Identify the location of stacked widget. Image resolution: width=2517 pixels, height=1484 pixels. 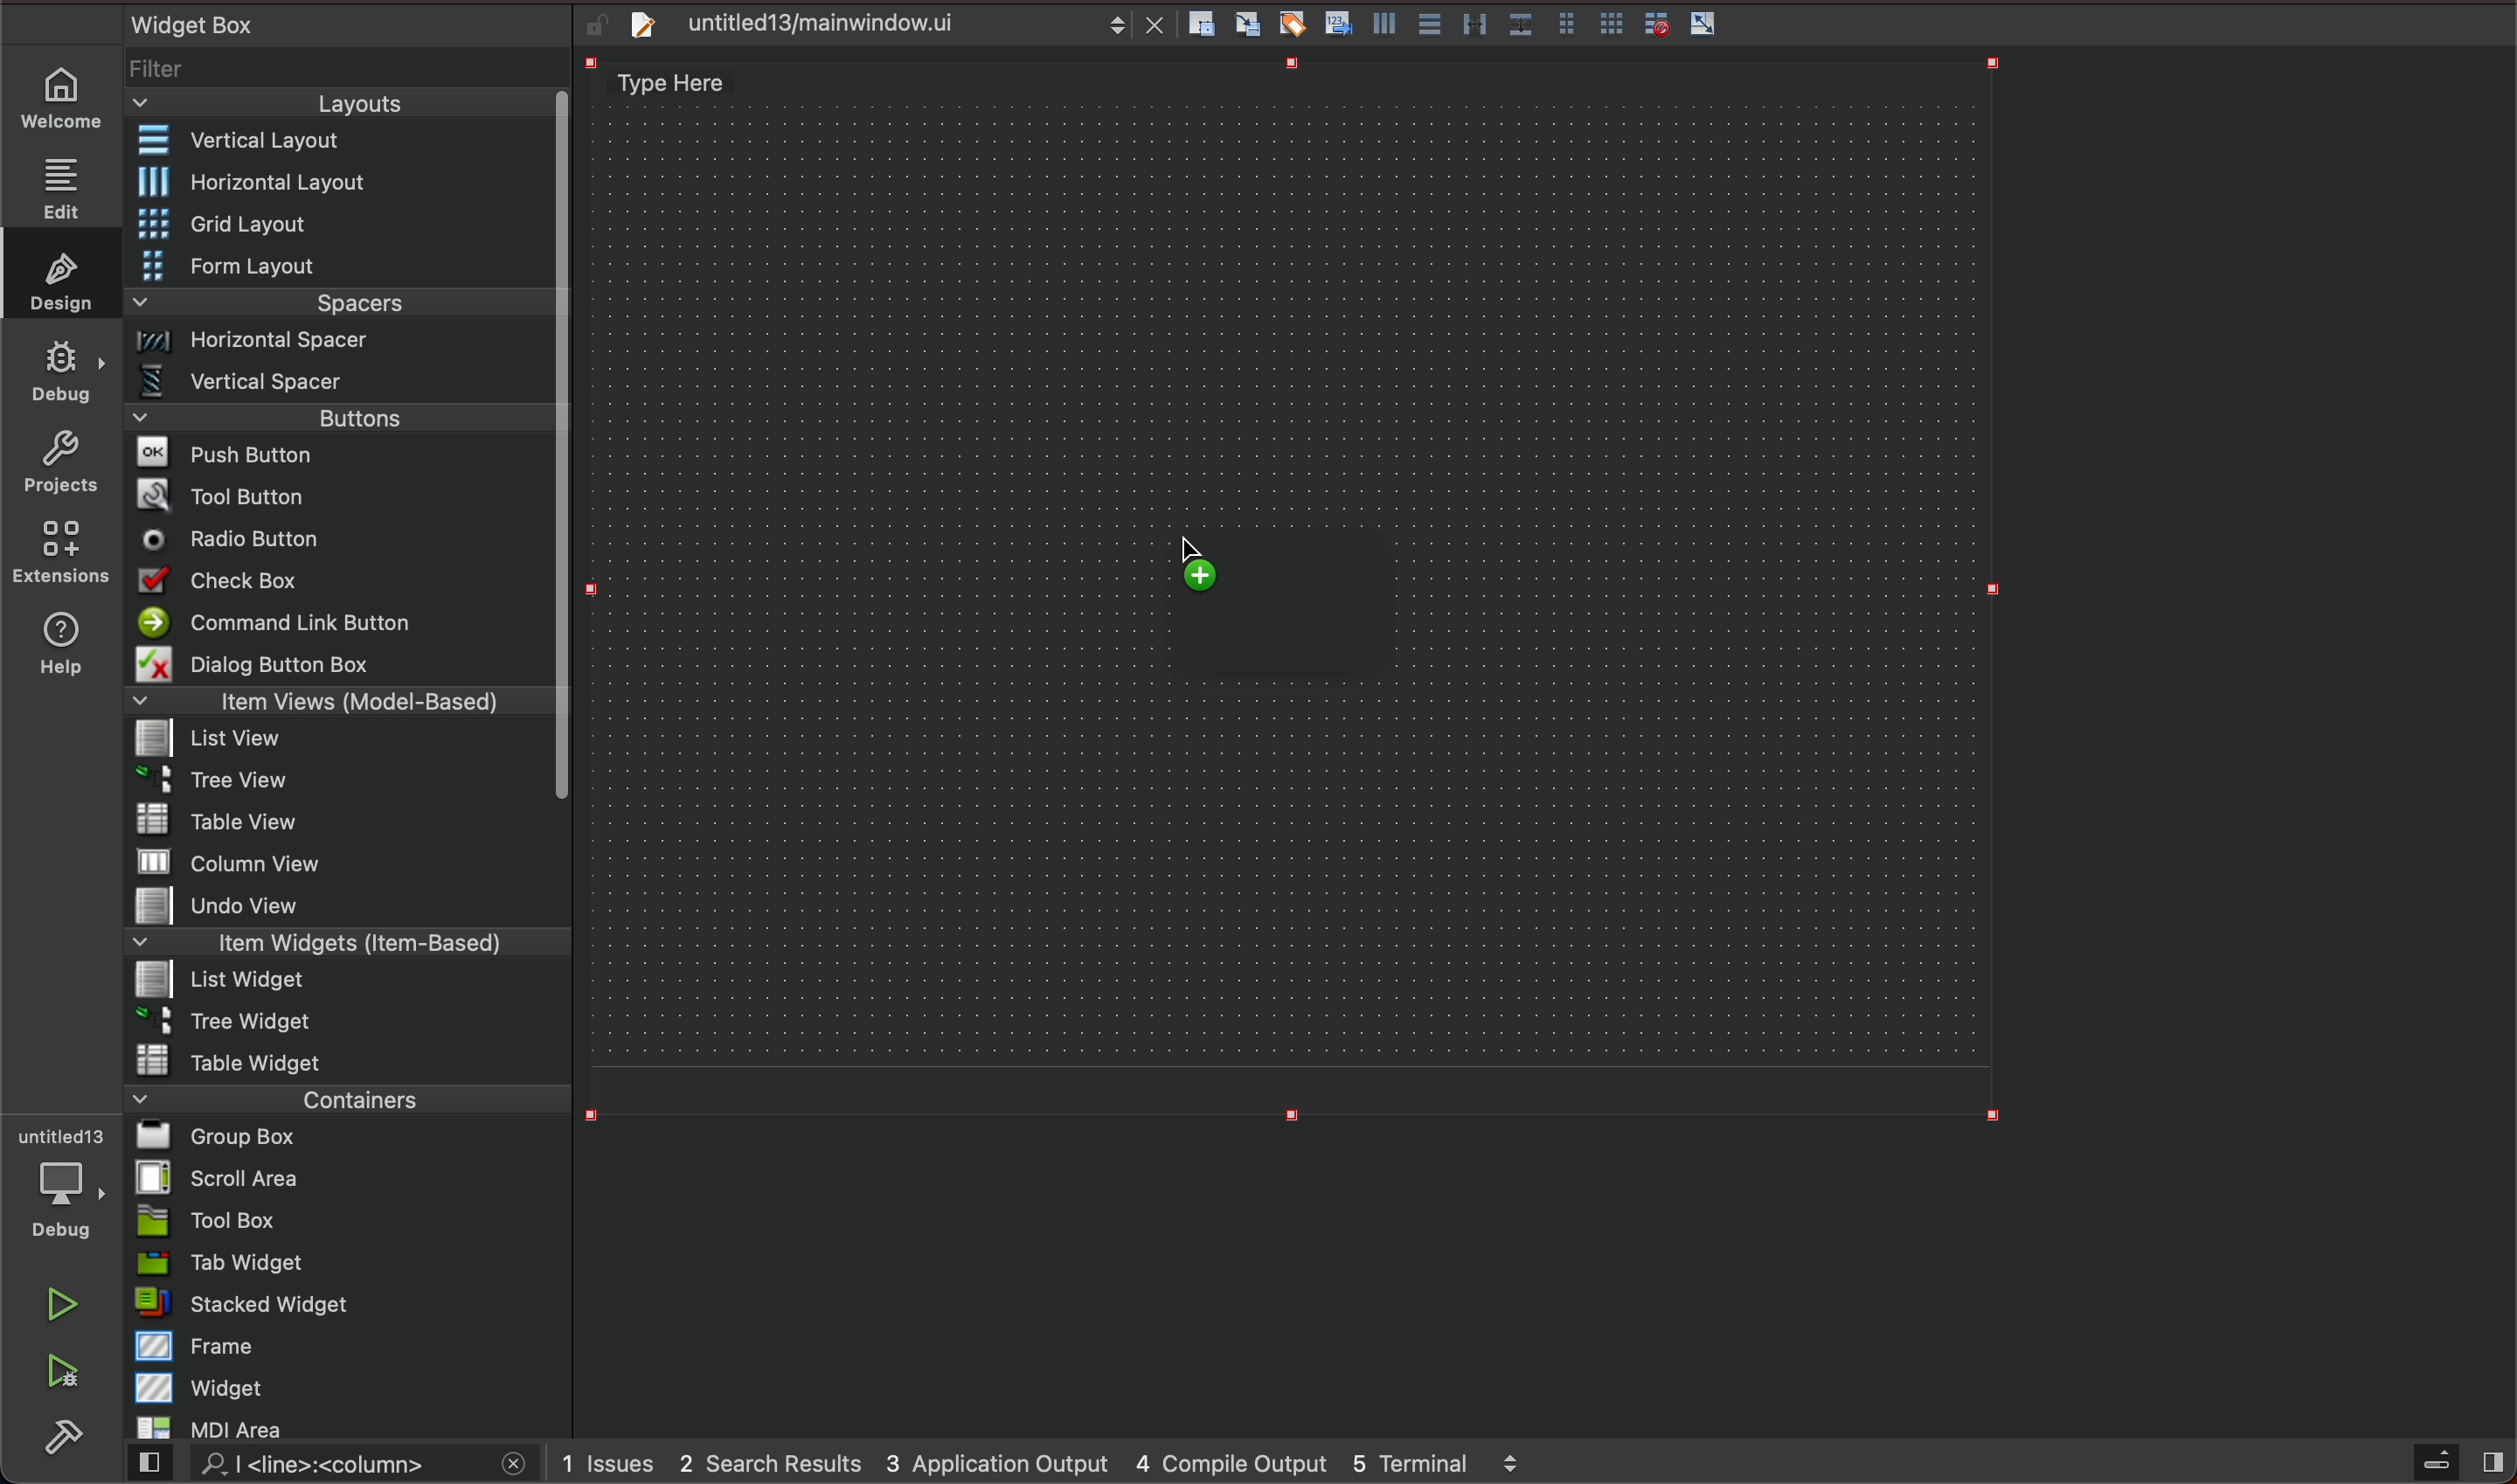
(342, 1306).